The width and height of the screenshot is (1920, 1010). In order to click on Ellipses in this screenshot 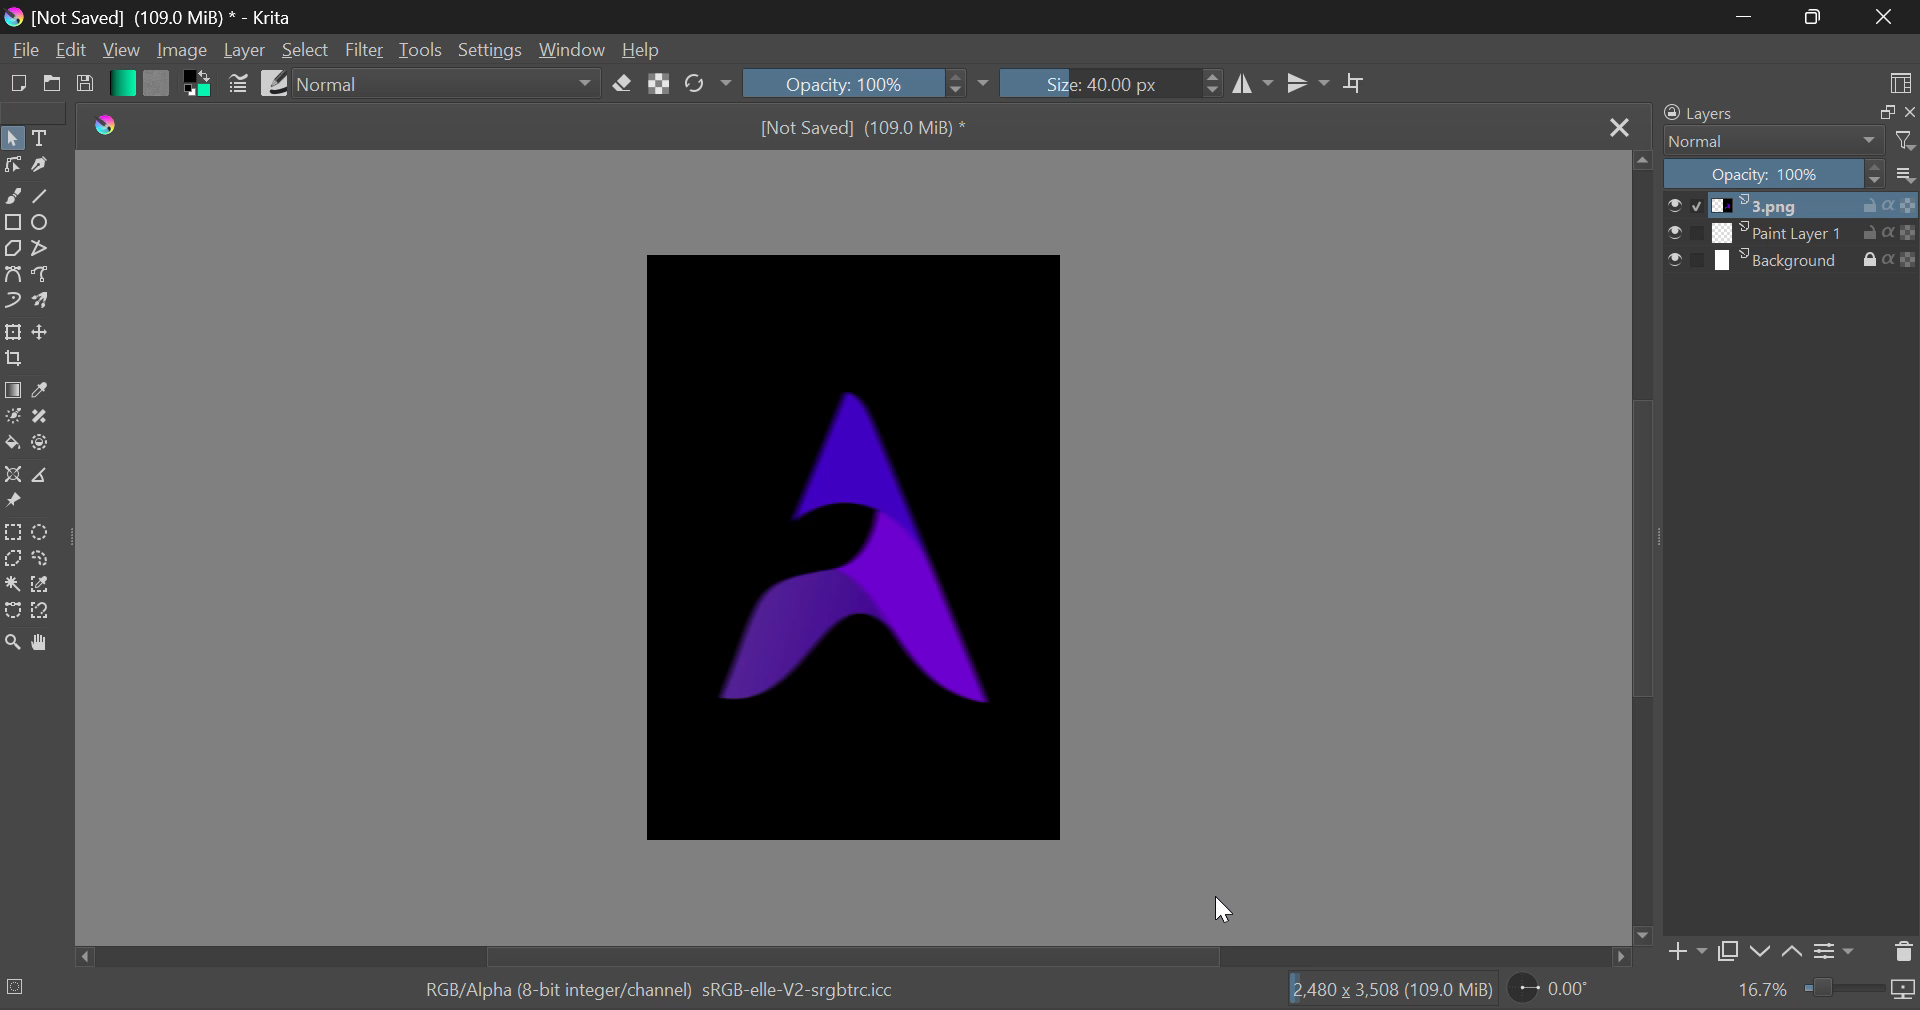, I will do `click(43, 224)`.